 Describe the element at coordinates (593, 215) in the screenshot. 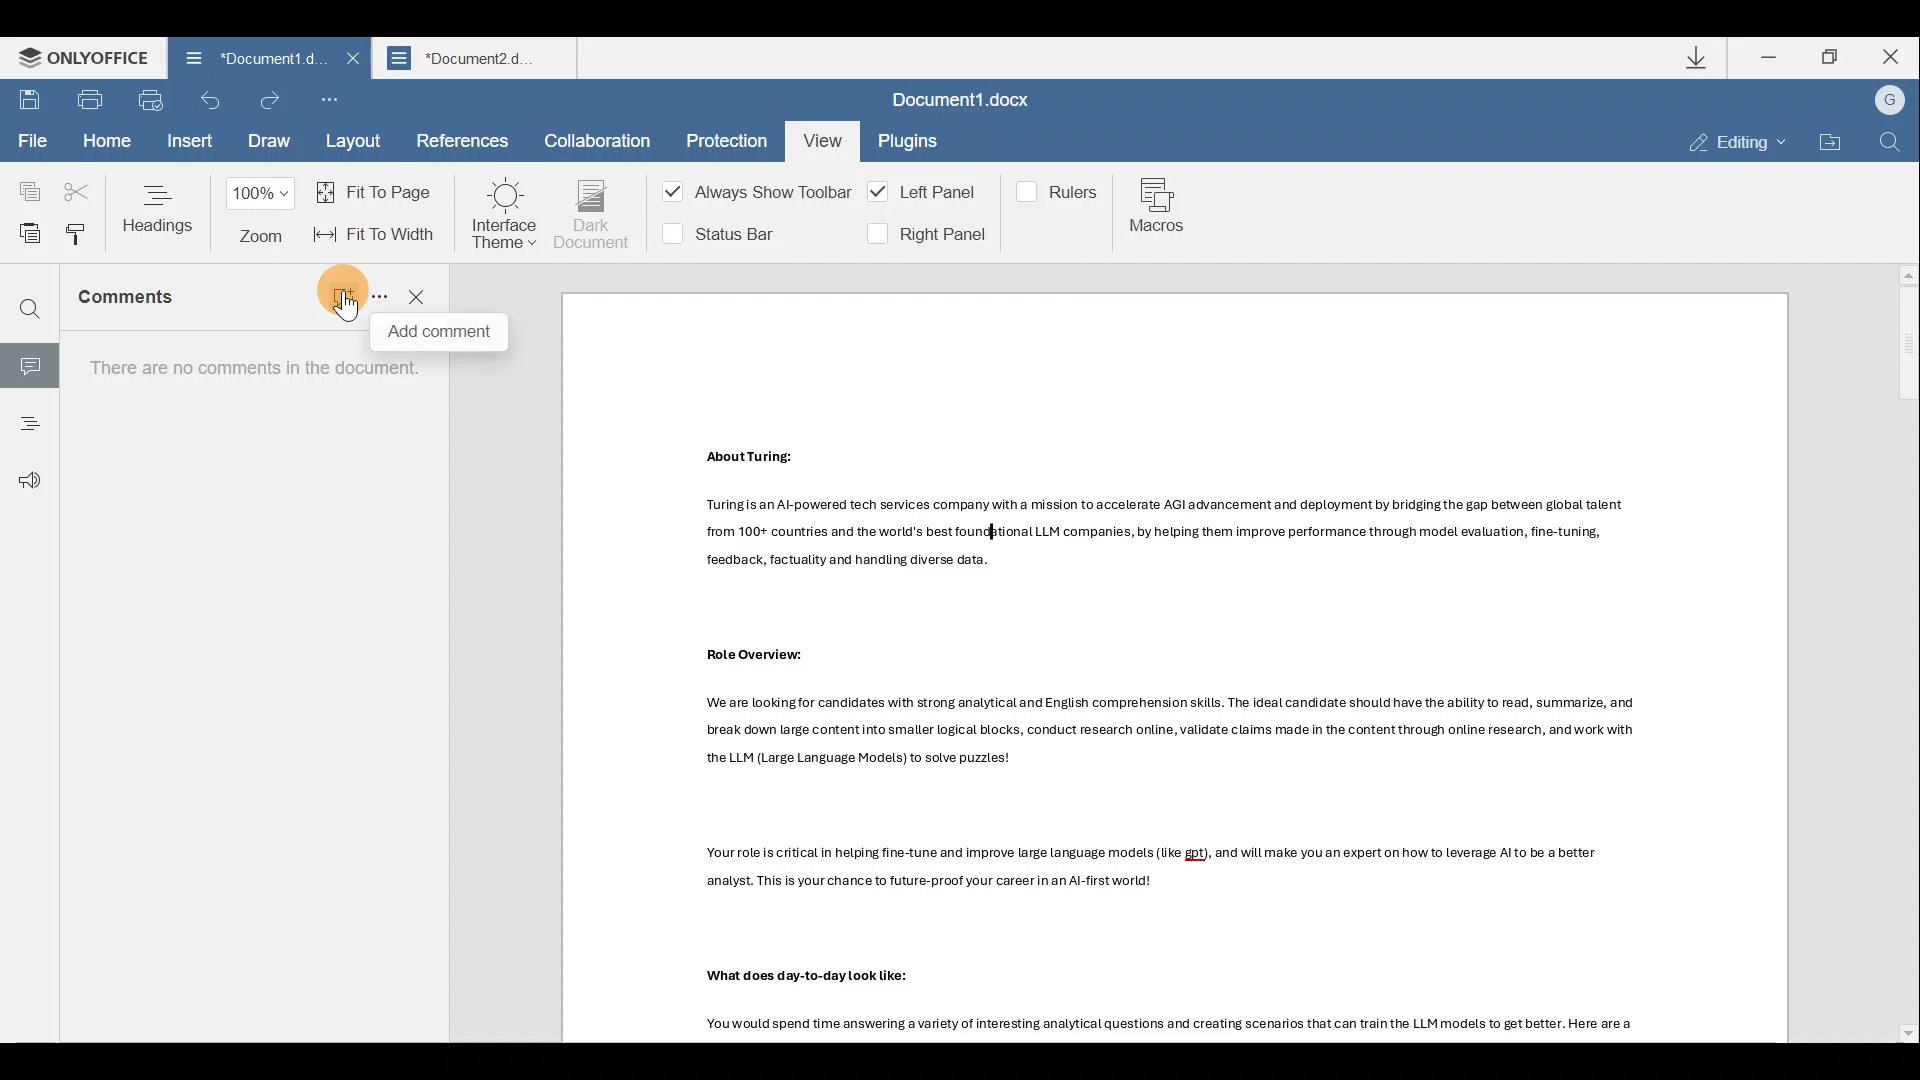

I see `Dark document` at that location.